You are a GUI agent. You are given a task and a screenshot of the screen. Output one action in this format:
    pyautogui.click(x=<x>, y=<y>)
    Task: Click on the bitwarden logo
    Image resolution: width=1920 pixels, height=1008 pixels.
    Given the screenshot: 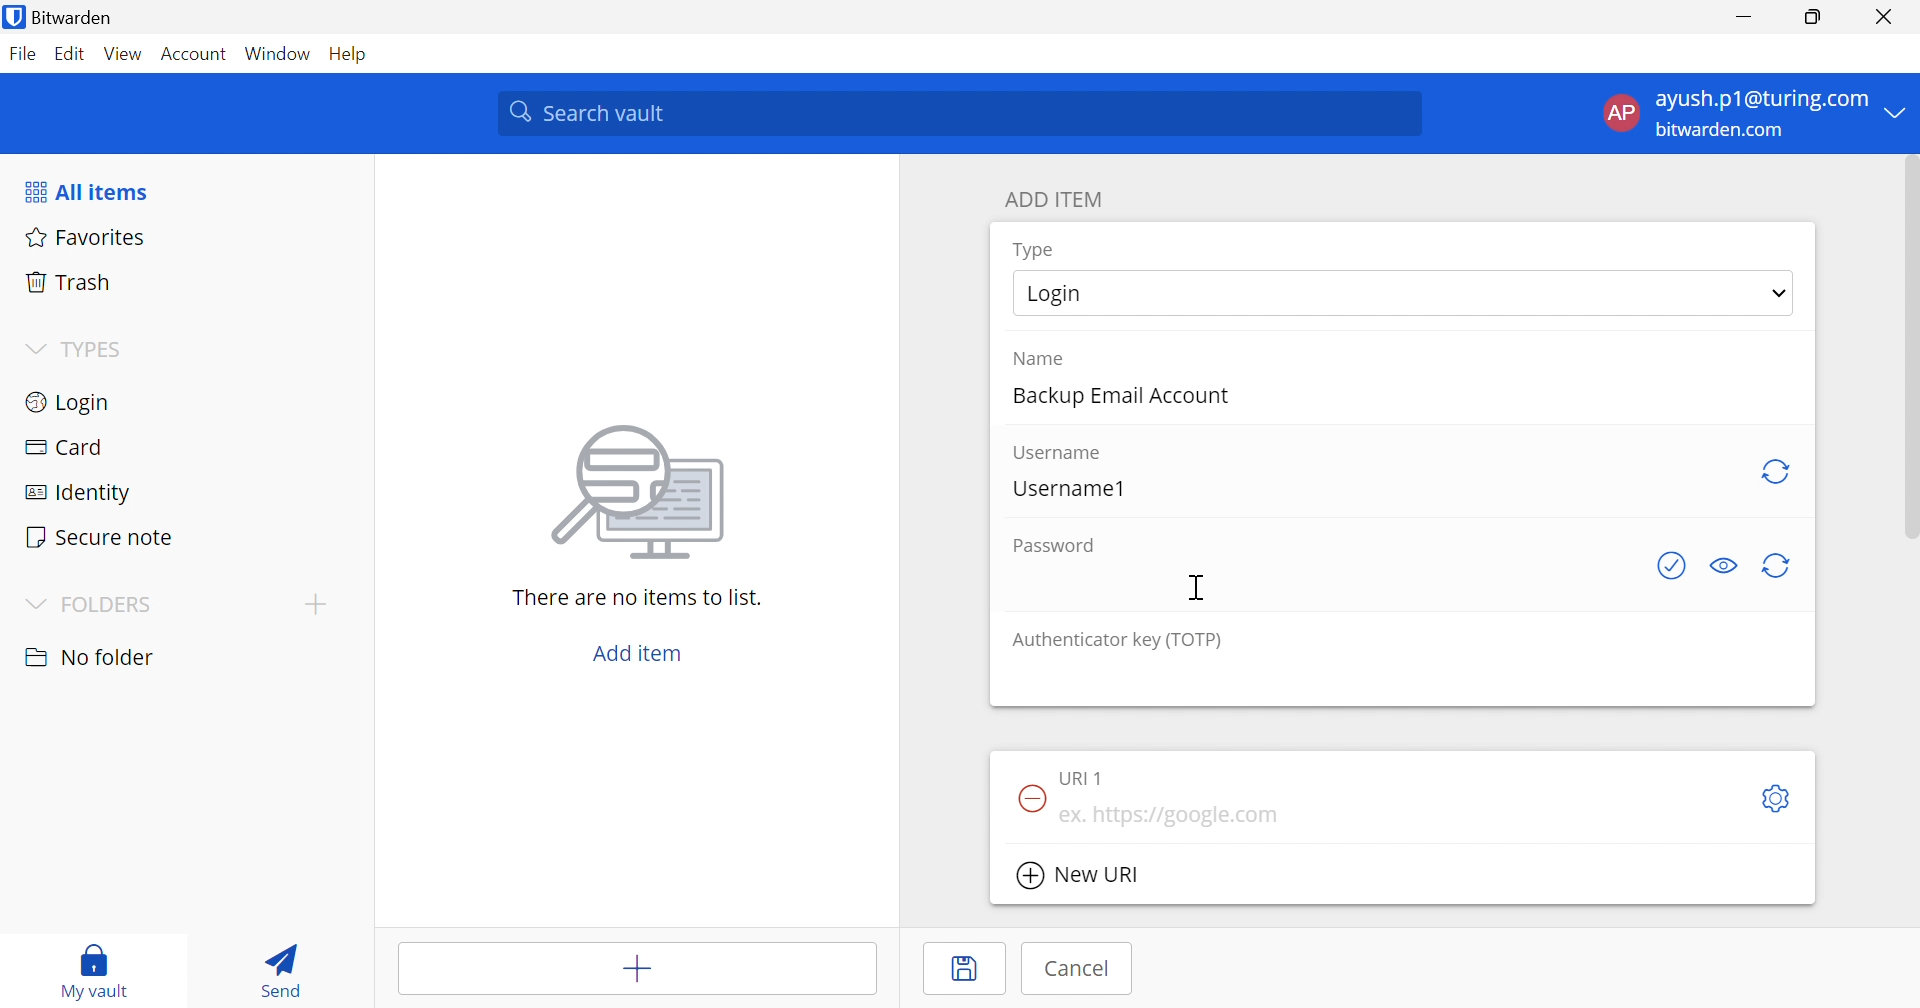 What is the action you would take?
    pyautogui.click(x=14, y=17)
    